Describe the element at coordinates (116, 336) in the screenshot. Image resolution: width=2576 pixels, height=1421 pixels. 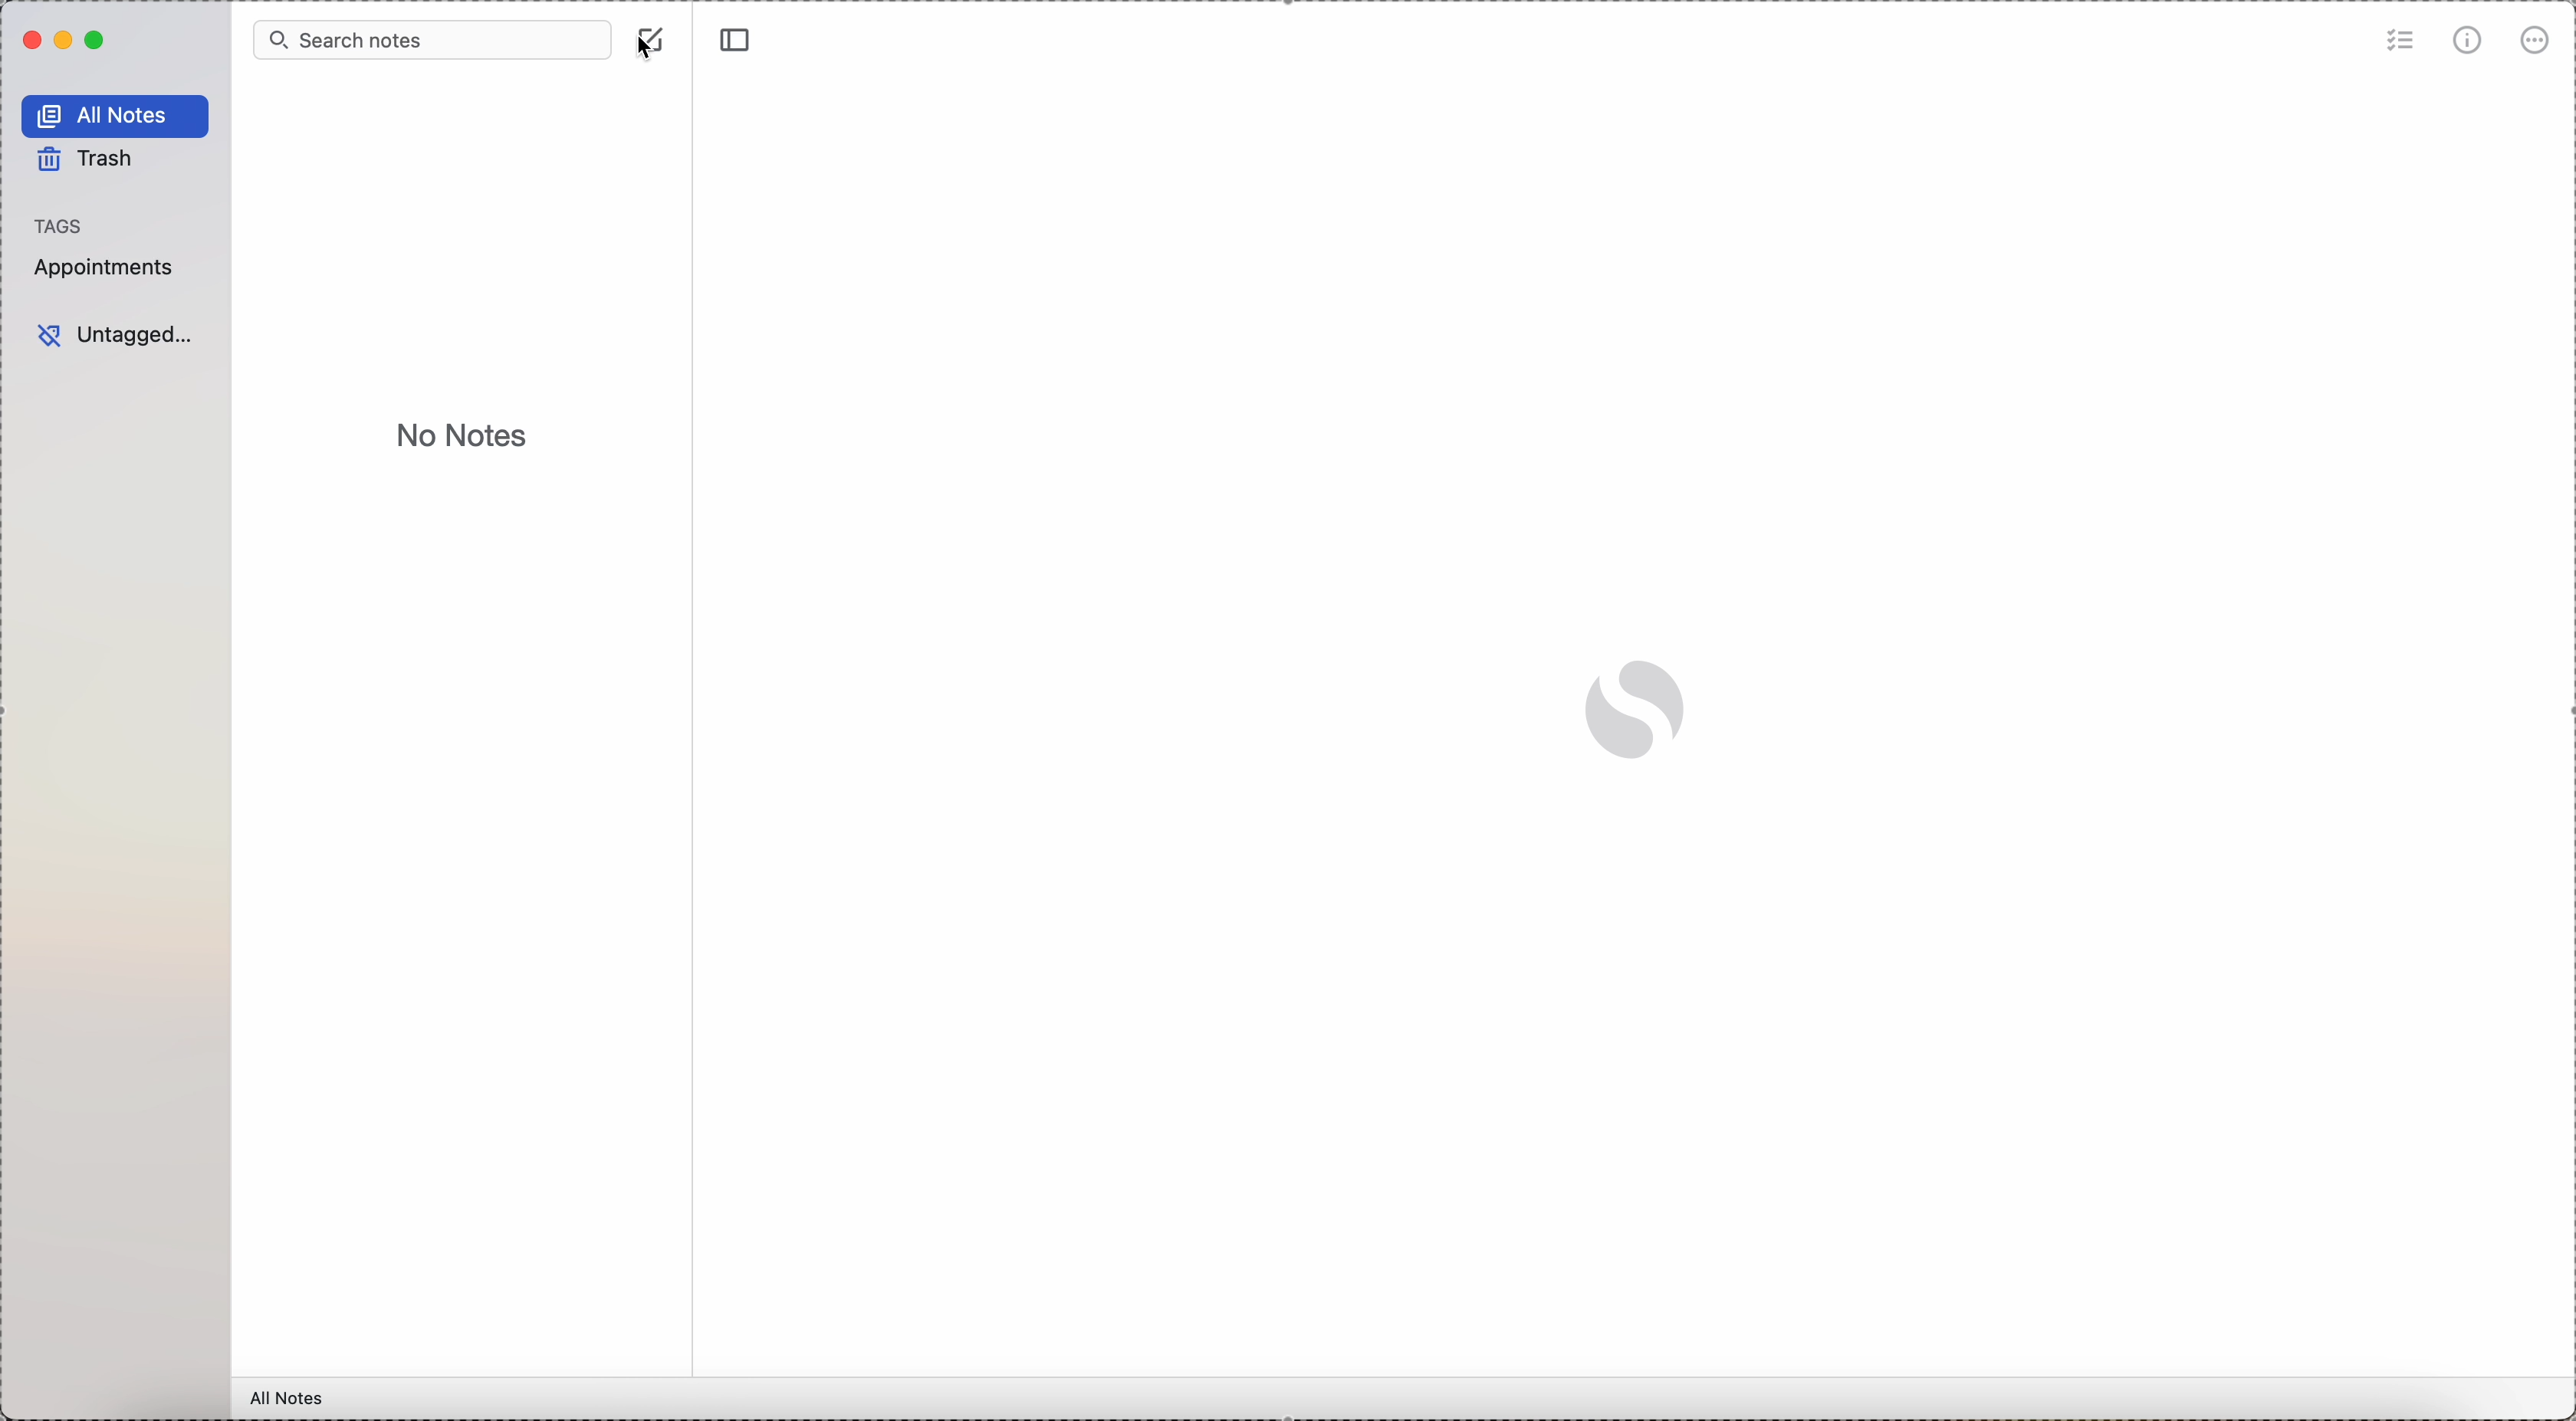
I see `untagged` at that location.